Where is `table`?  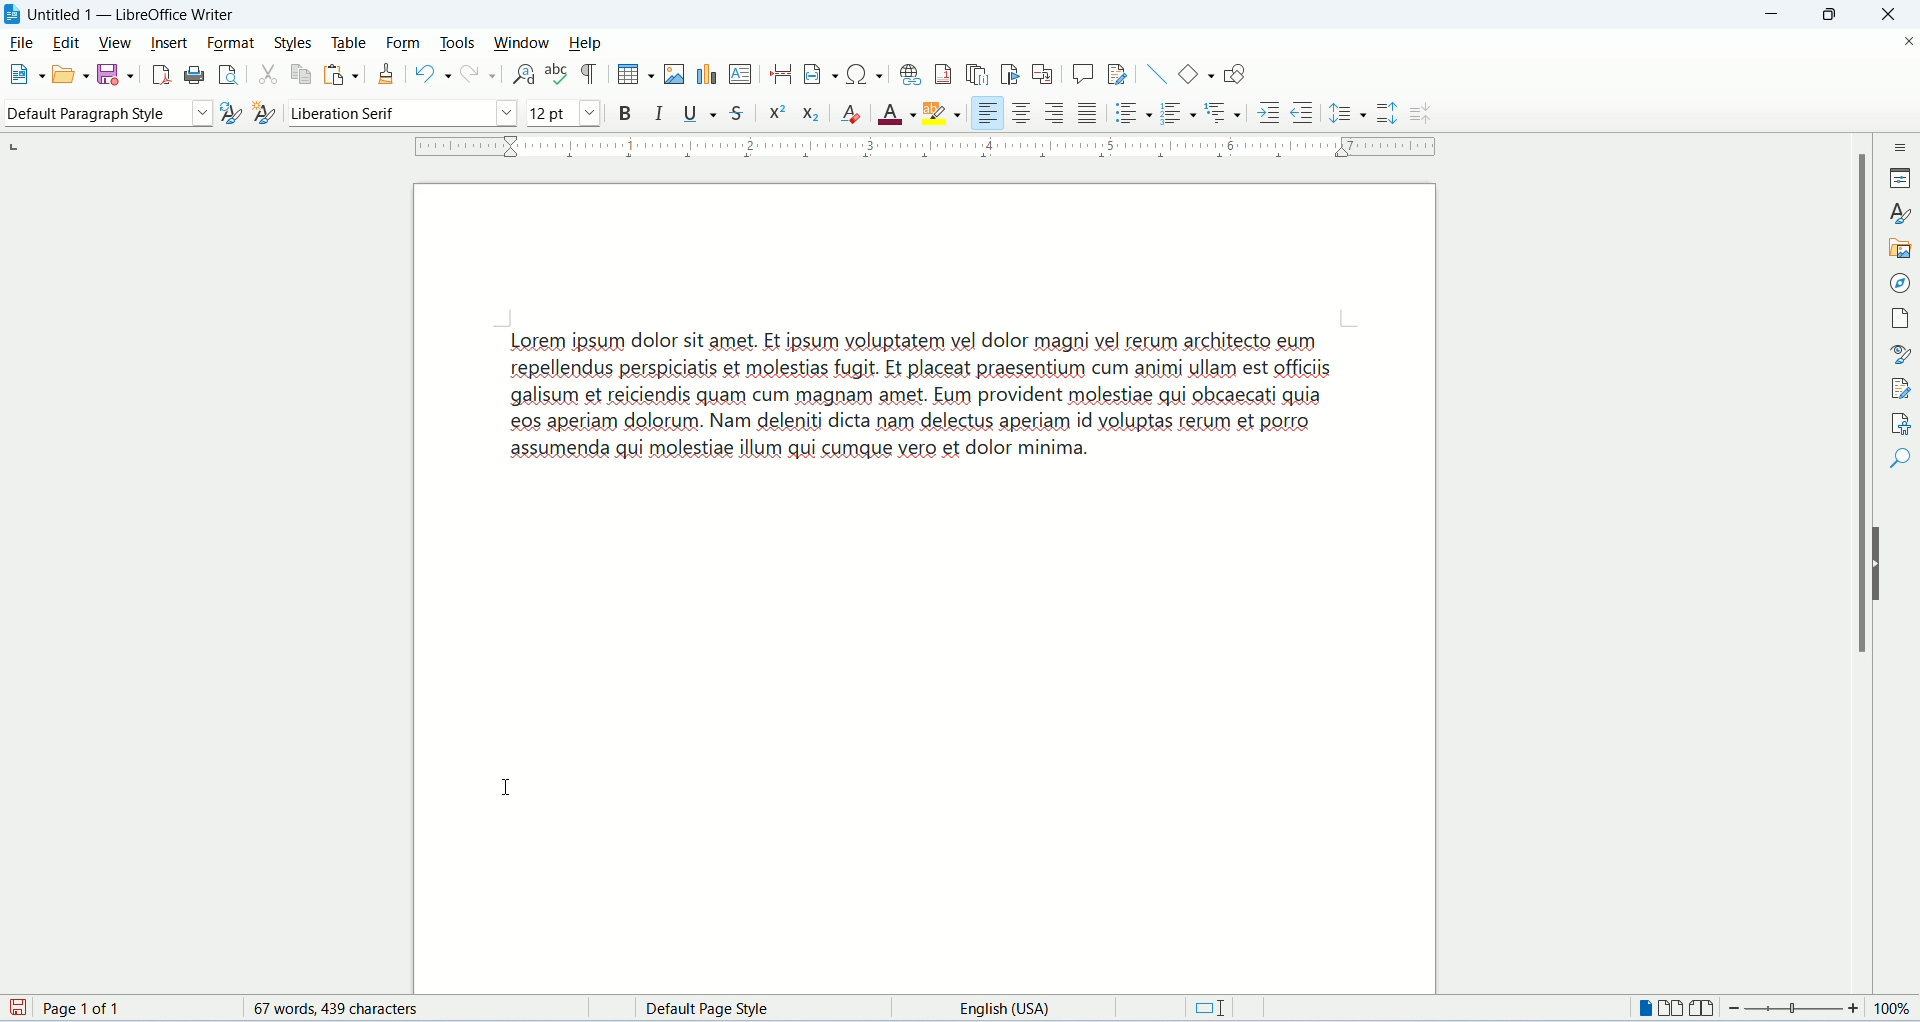 table is located at coordinates (348, 42).